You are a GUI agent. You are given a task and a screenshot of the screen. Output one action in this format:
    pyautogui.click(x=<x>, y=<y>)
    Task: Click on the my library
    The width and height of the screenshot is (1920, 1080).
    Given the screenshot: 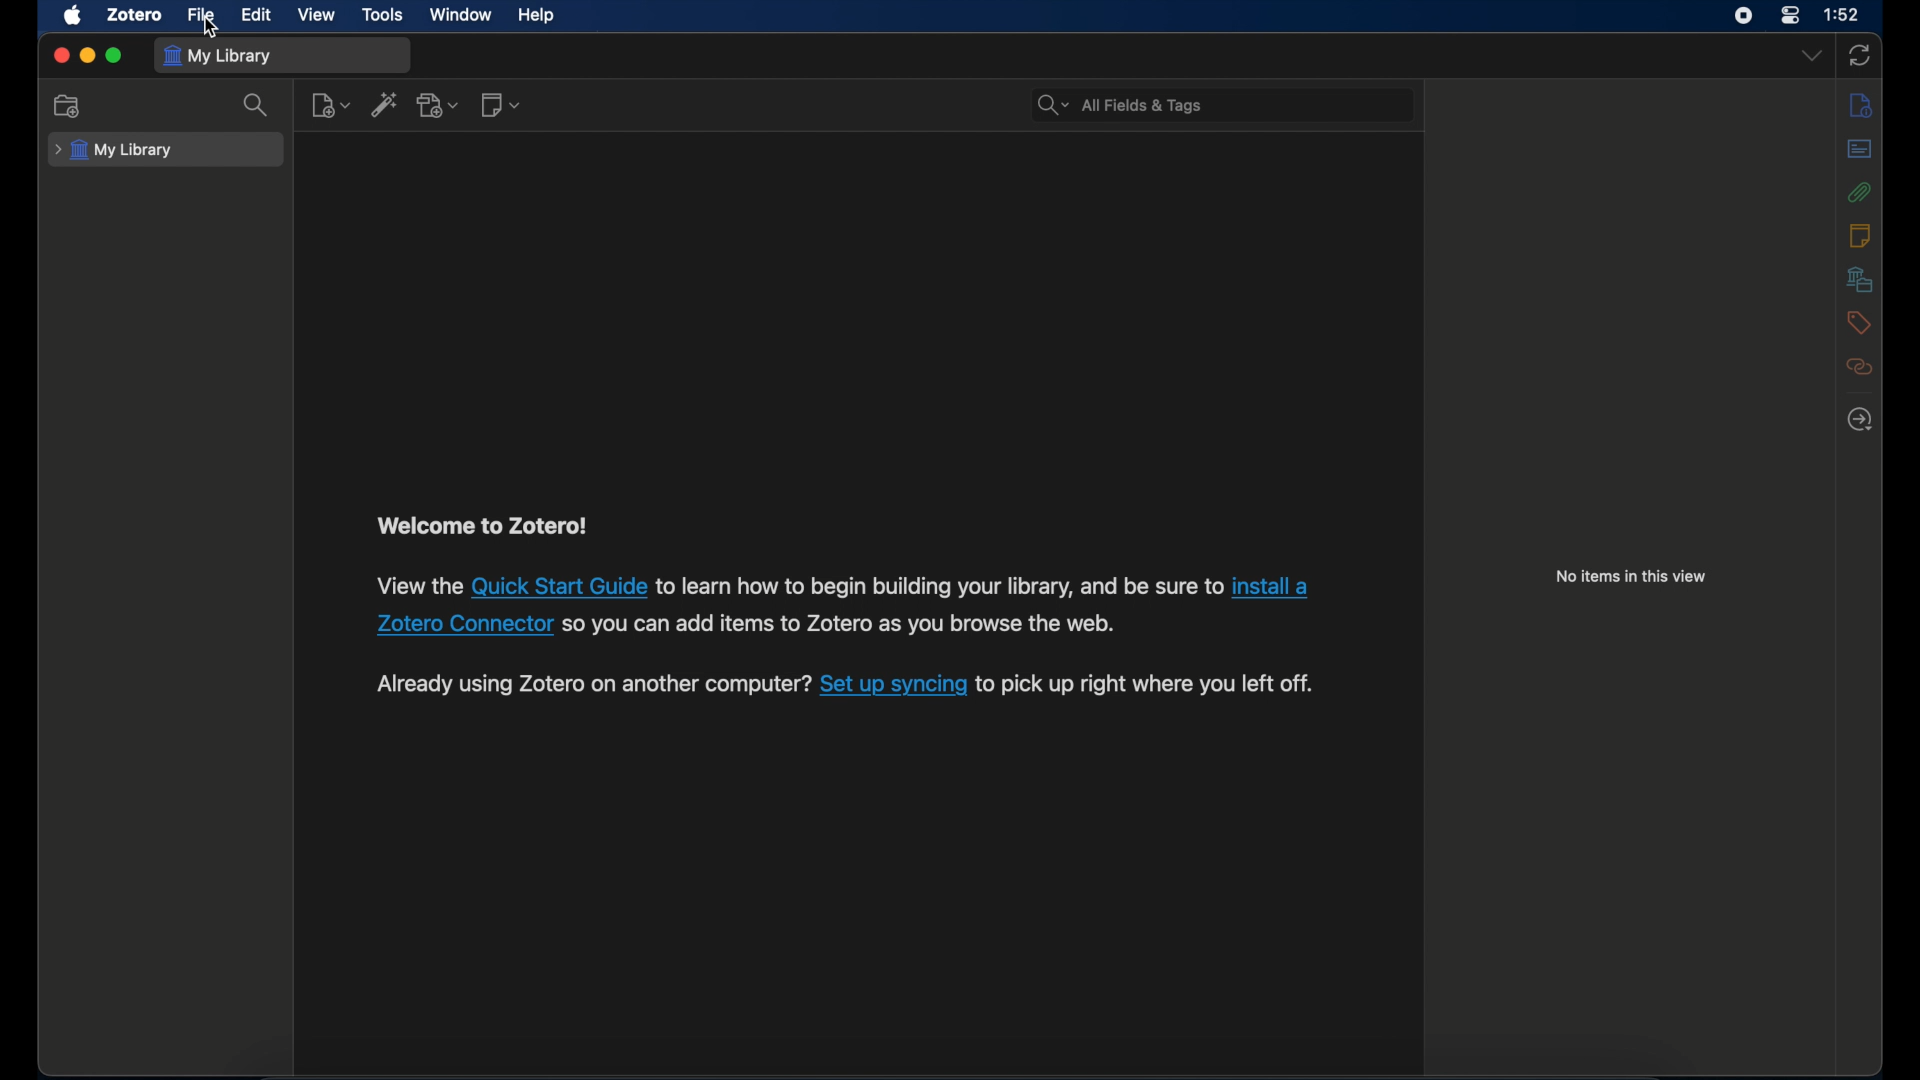 What is the action you would take?
    pyautogui.click(x=220, y=56)
    